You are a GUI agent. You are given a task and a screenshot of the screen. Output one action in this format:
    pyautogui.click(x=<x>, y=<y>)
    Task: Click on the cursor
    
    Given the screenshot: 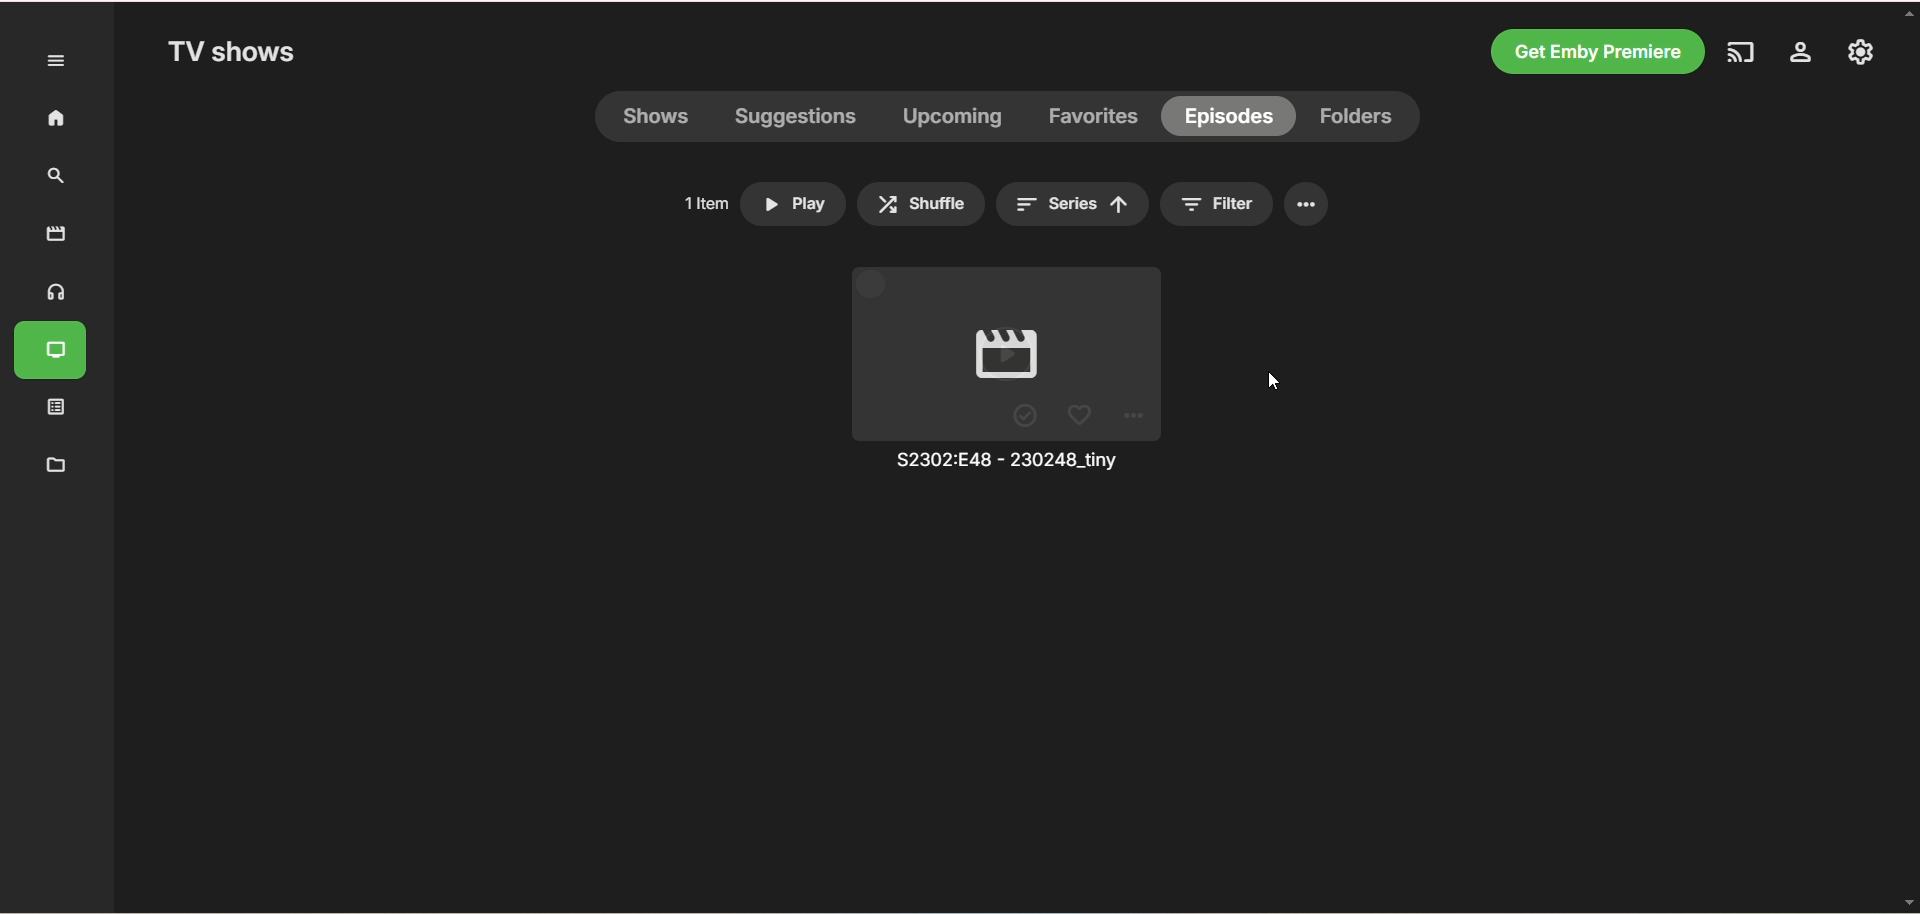 What is the action you would take?
    pyautogui.click(x=1269, y=385)
    